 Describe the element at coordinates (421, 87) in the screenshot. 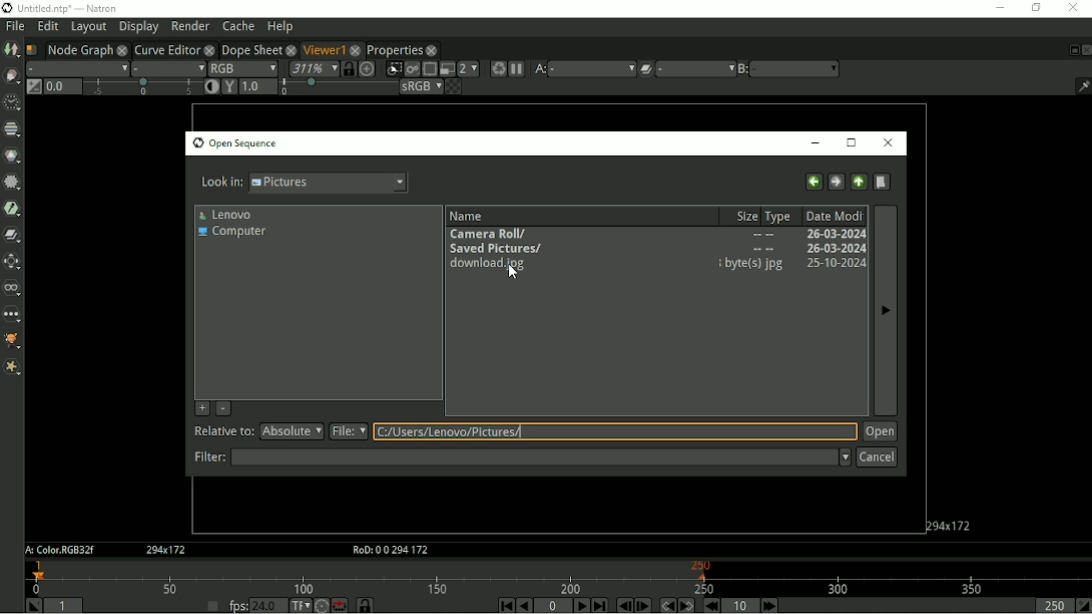

I see `sRGB` at that location.